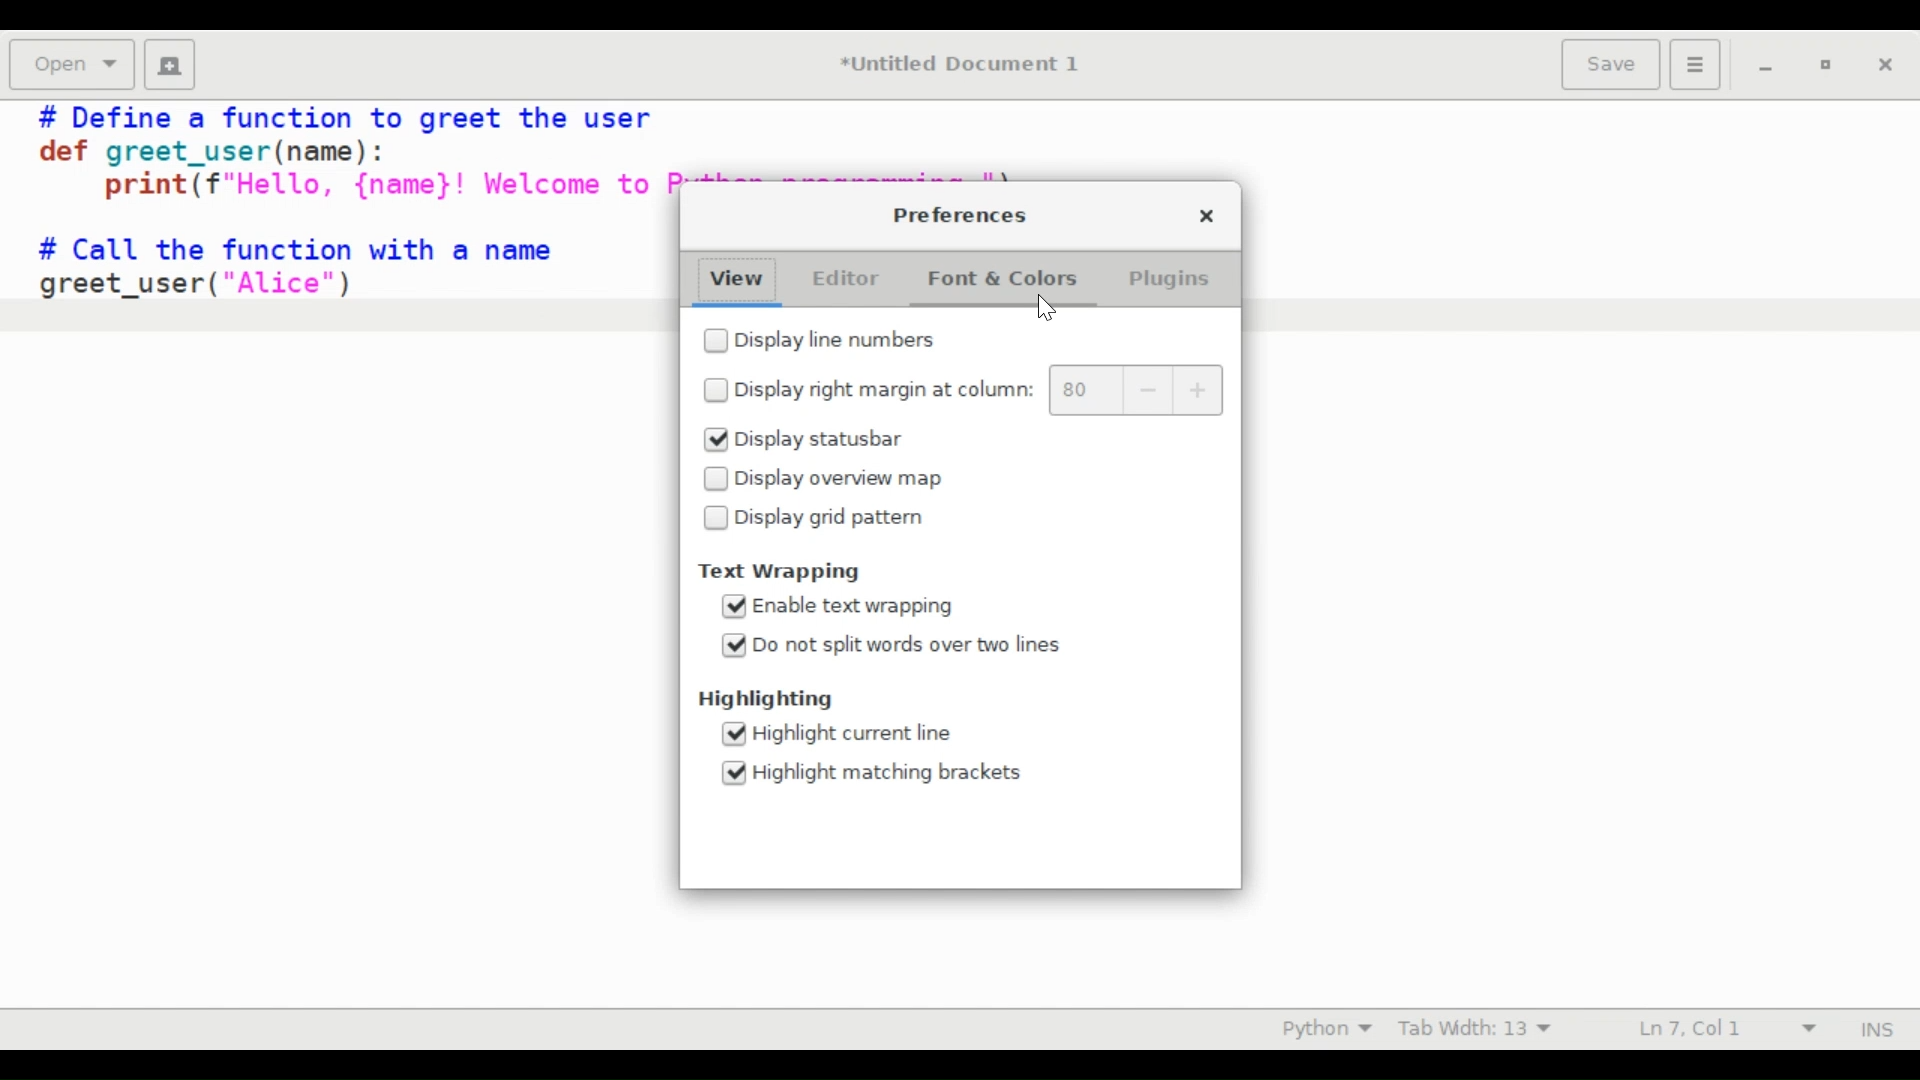 This screenshot has width=1920, height=1080. I want to click on Preferences, so click(1698, 63).